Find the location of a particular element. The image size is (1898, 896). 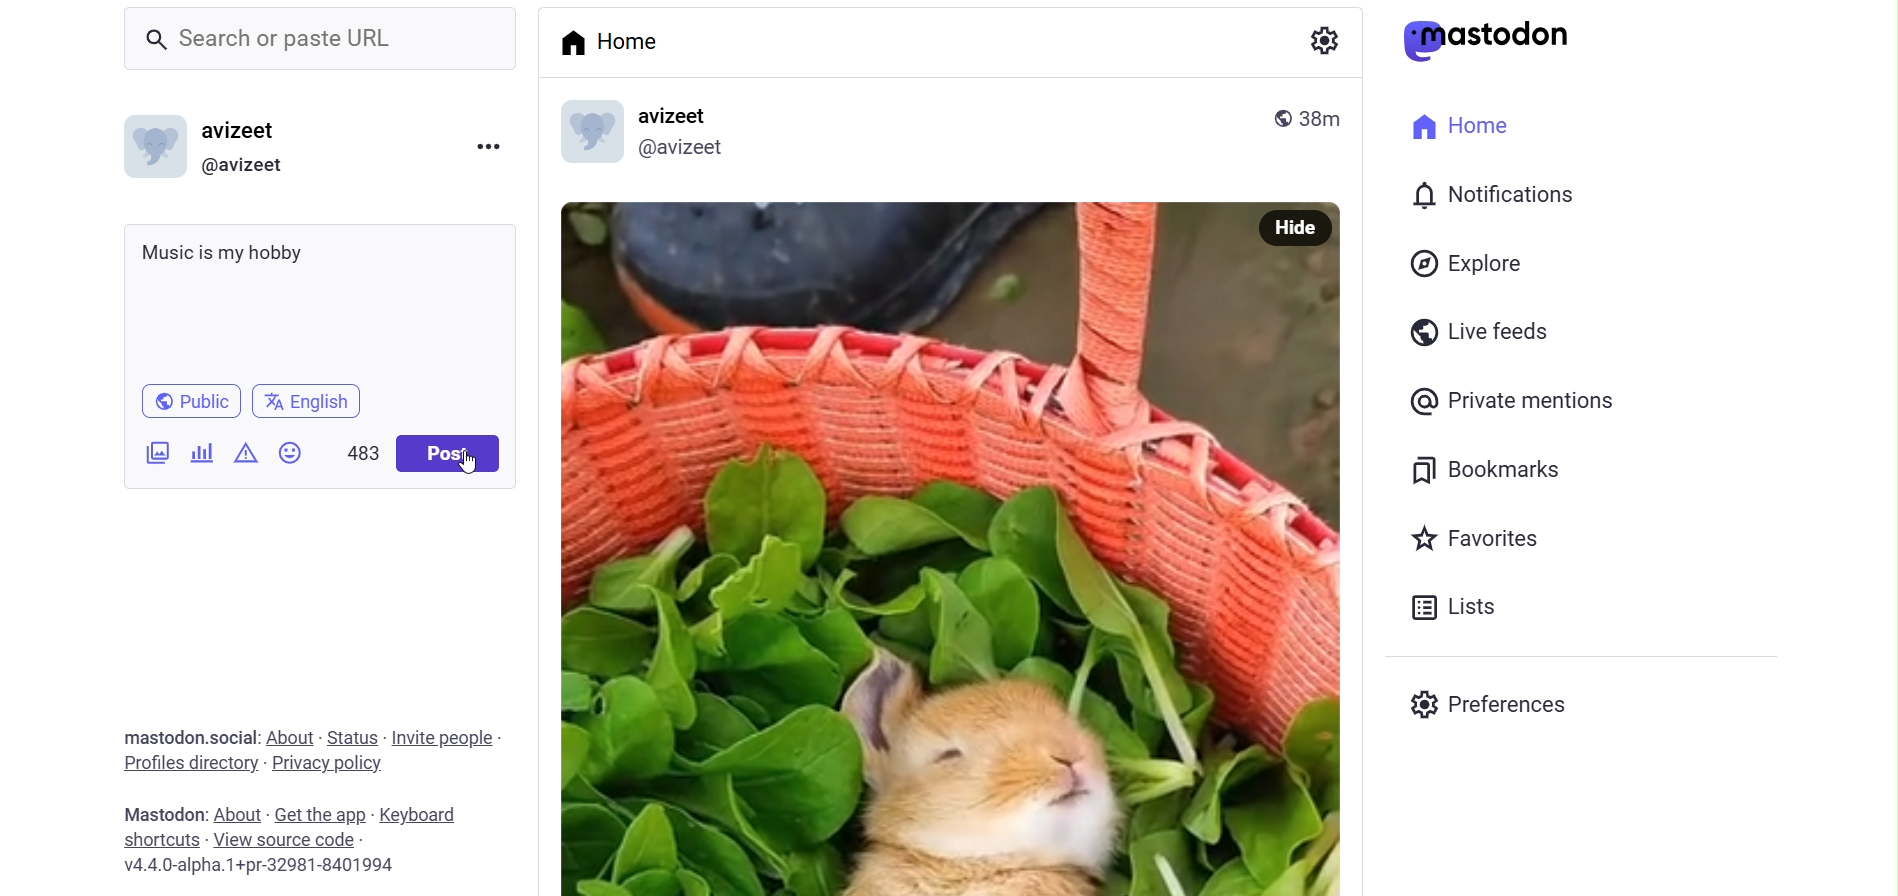

Privacy policy is located at coordinates (334, 763).